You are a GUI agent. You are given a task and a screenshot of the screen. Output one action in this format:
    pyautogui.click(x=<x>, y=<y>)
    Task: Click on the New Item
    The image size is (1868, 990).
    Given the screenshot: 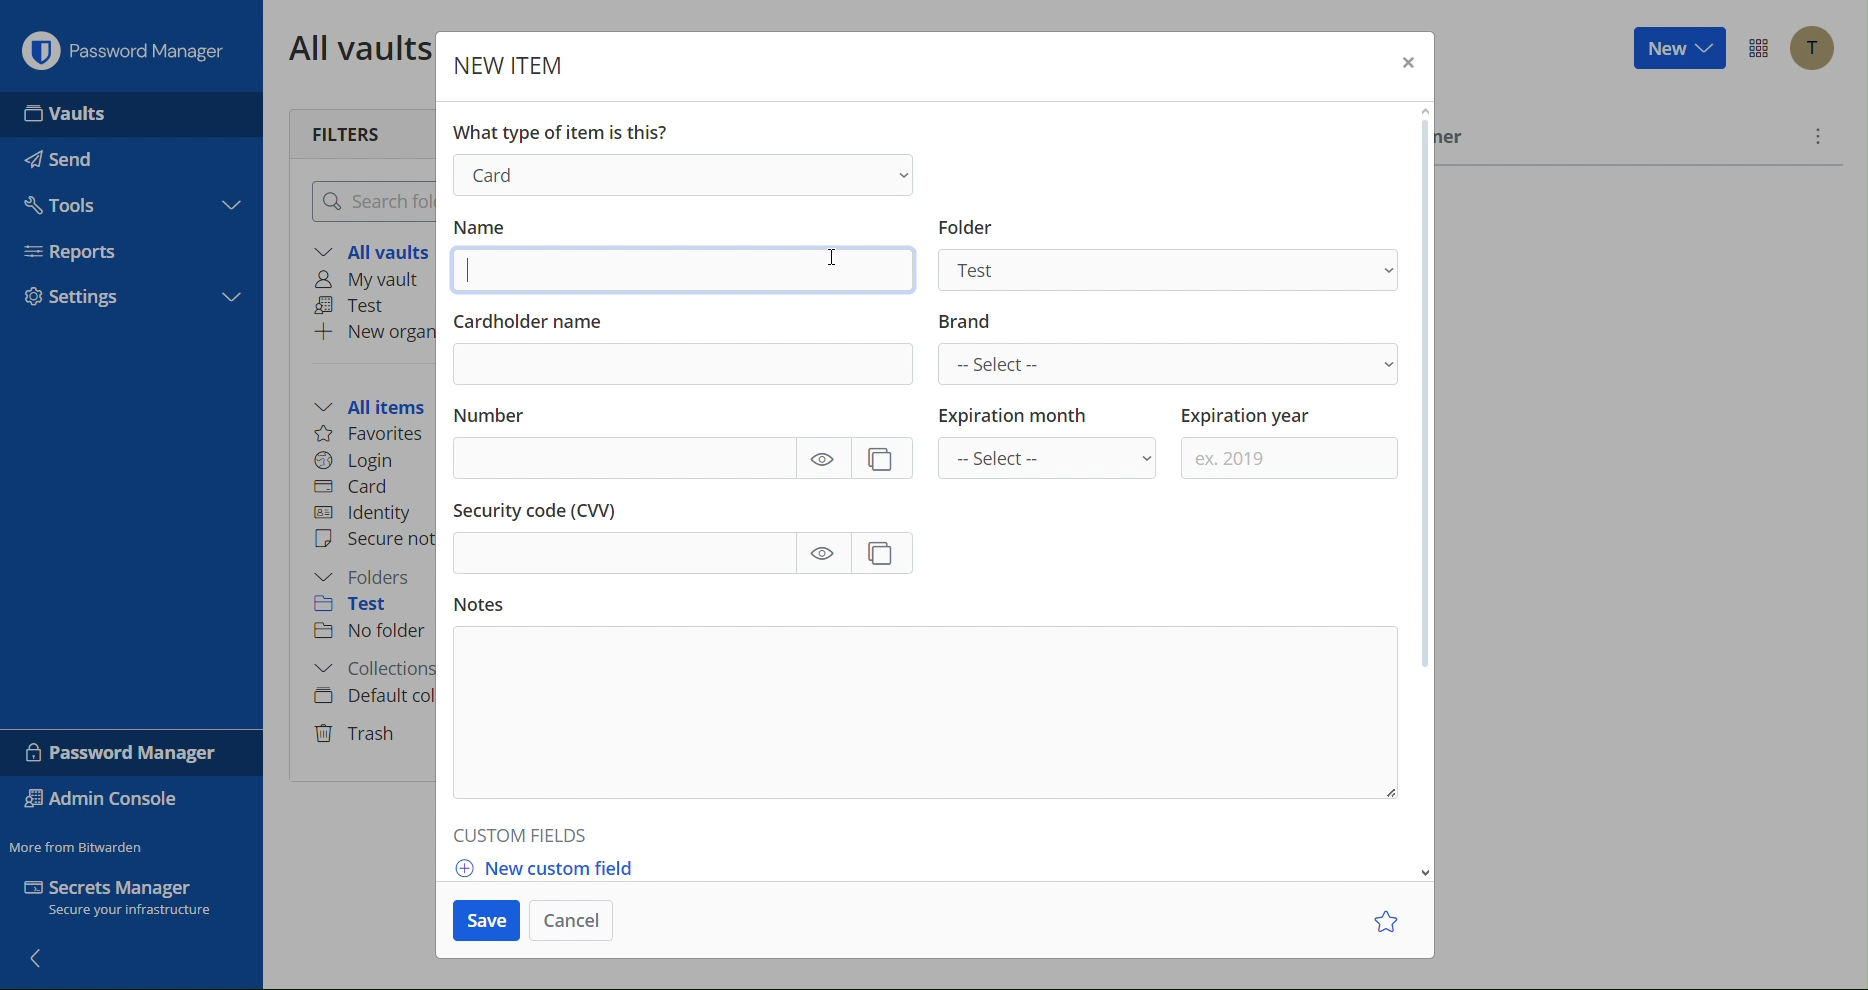 What is the action you would take?
    pyautogui.click(x=510, y=64)
    